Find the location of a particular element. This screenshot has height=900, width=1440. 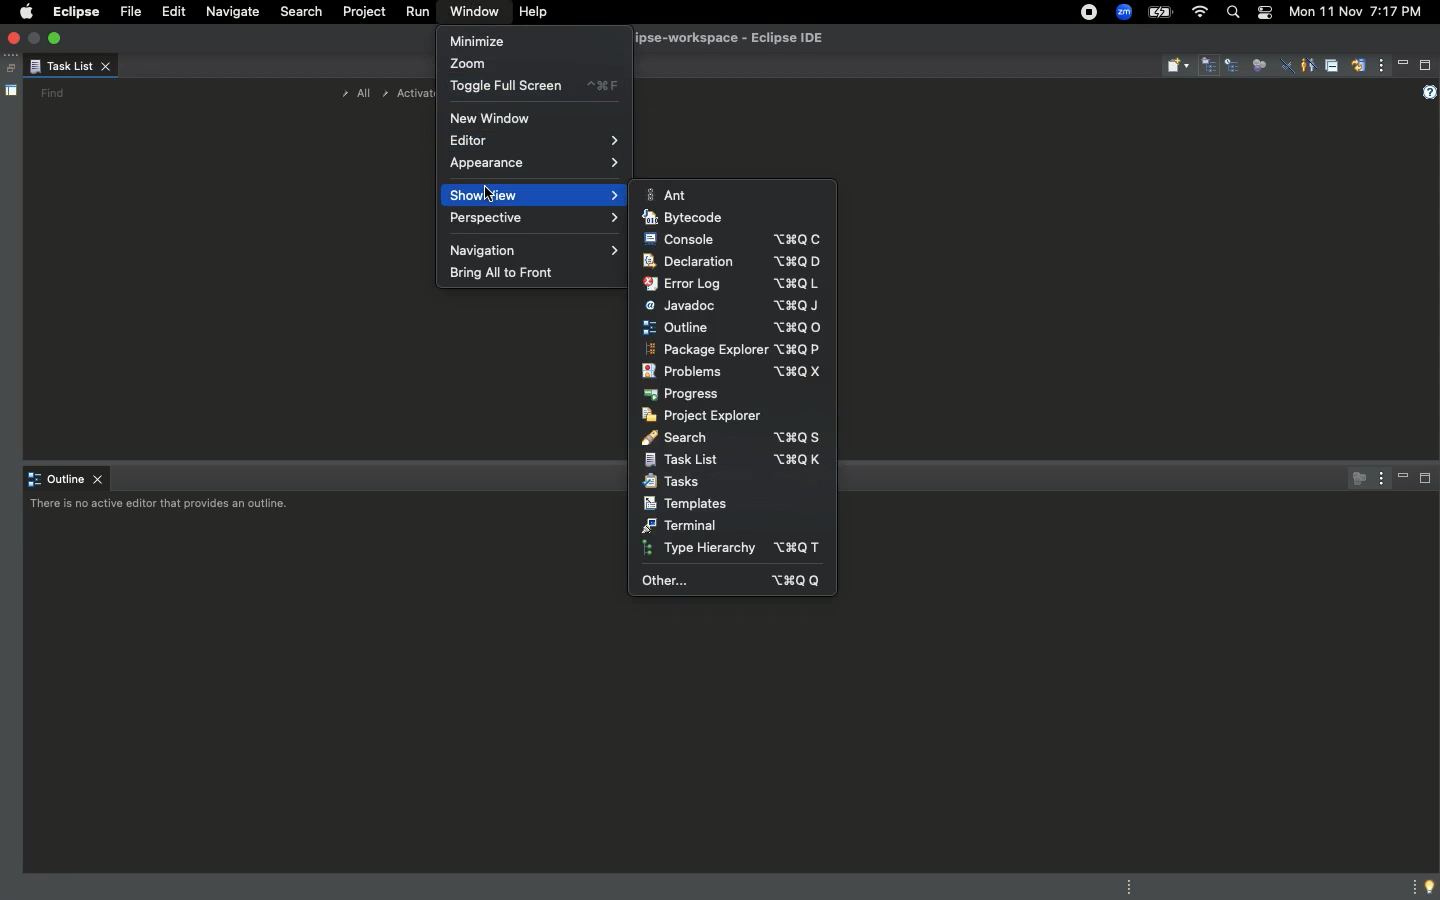

Other is located at coordinates (732, 583).